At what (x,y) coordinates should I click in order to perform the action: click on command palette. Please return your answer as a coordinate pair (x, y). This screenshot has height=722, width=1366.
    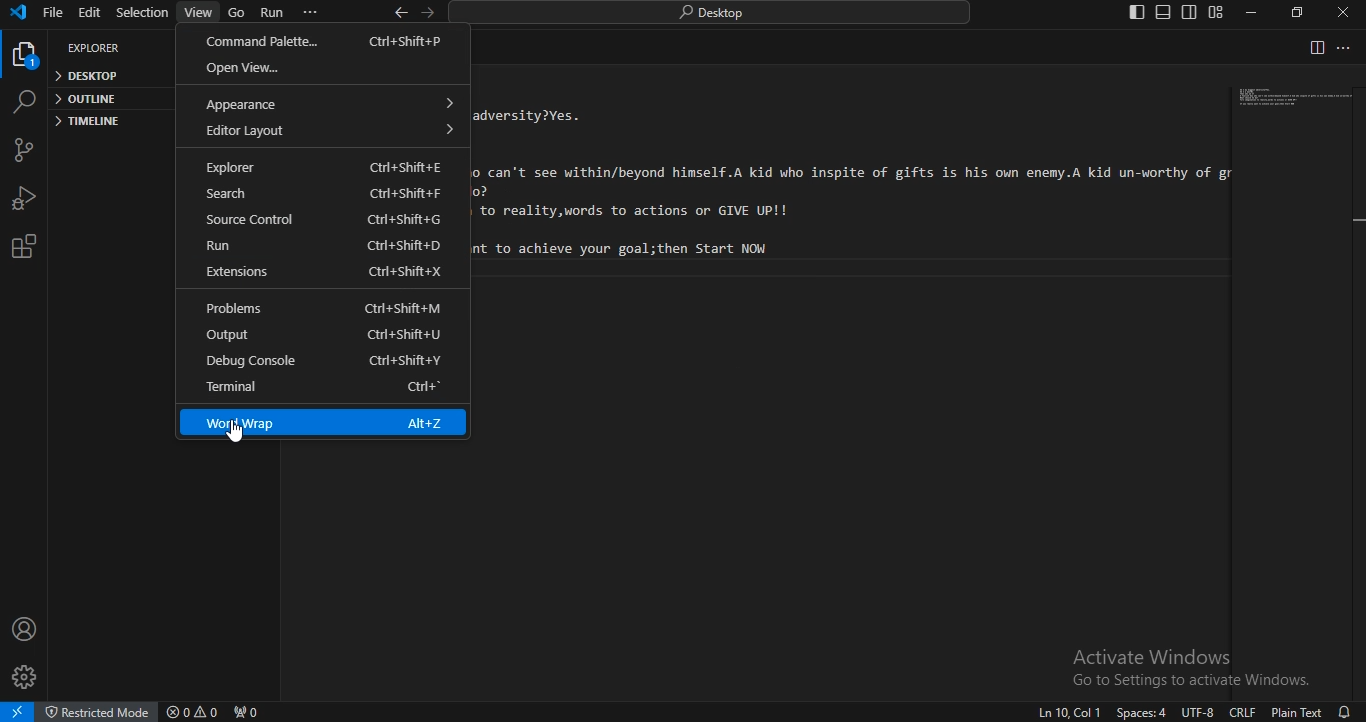
    Looking at the image, I should click on (320, 42).